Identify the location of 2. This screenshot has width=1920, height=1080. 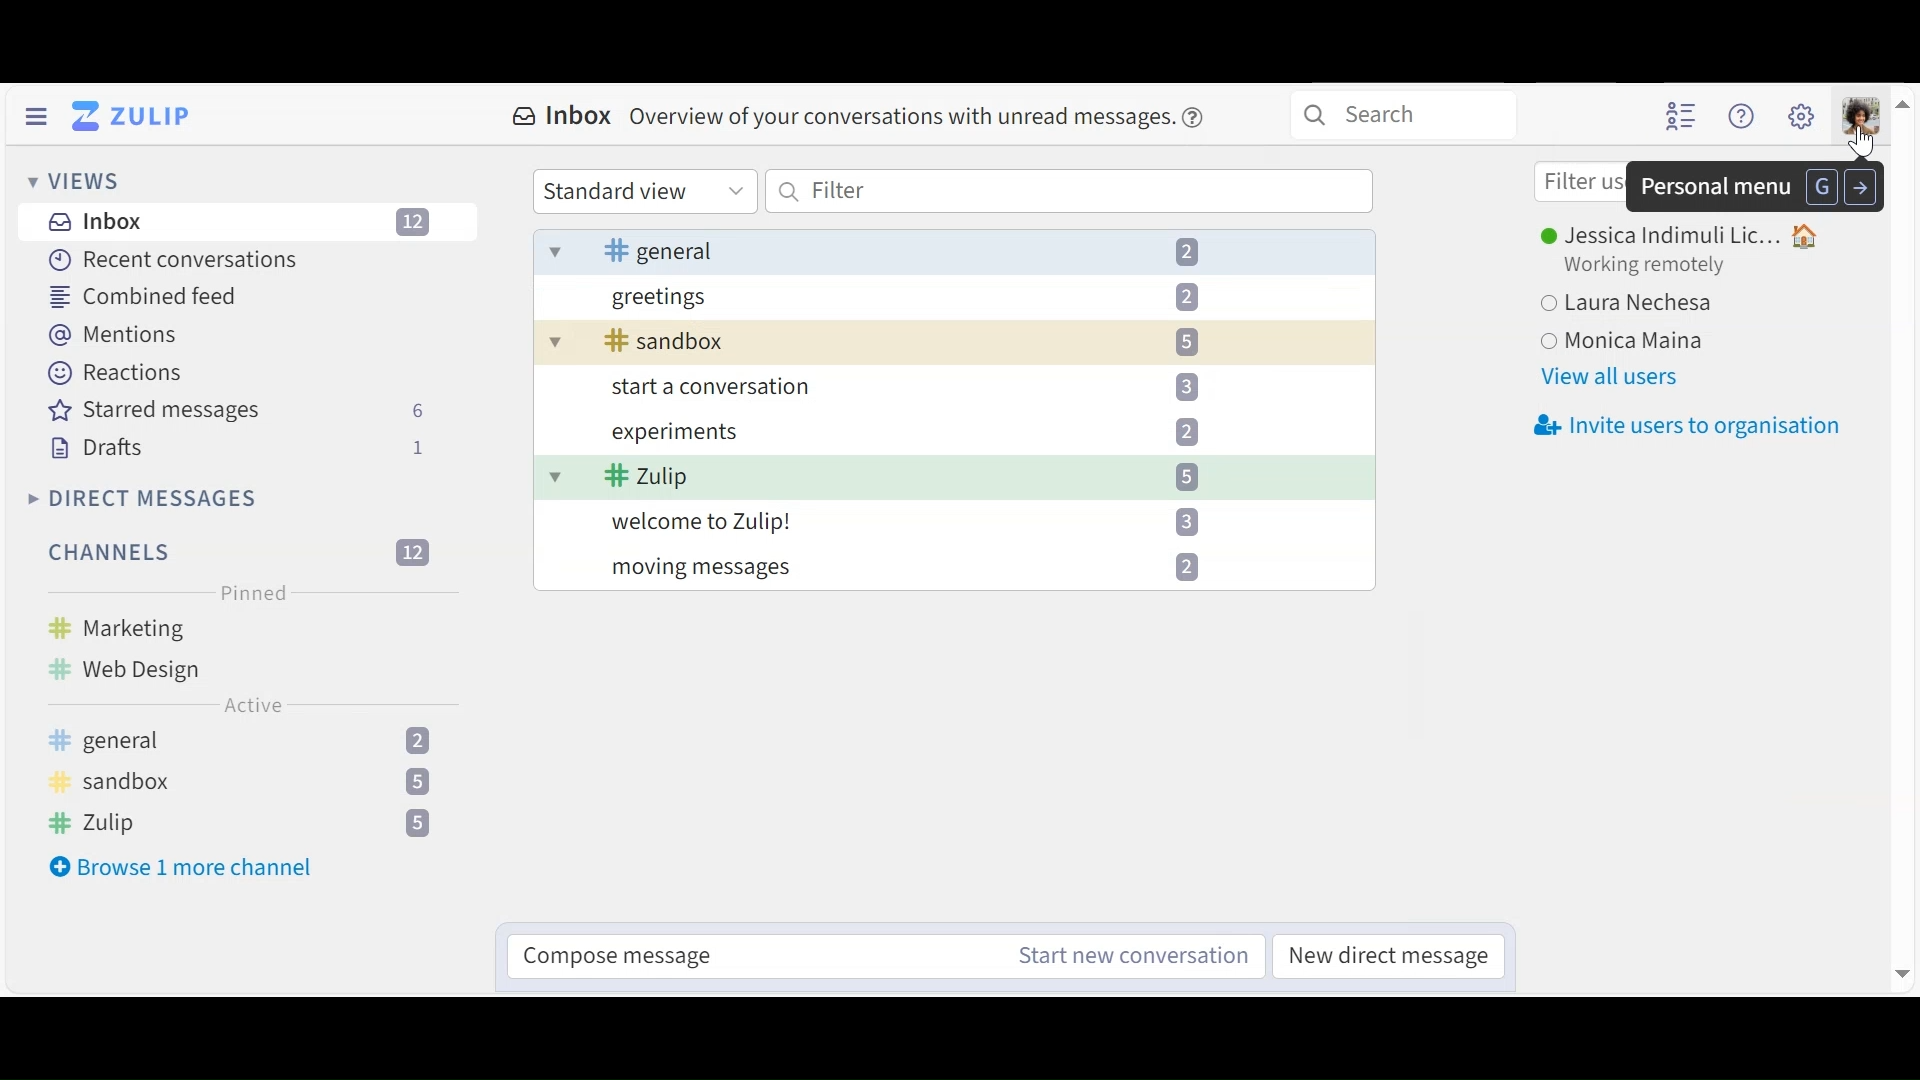
(1188, 433).